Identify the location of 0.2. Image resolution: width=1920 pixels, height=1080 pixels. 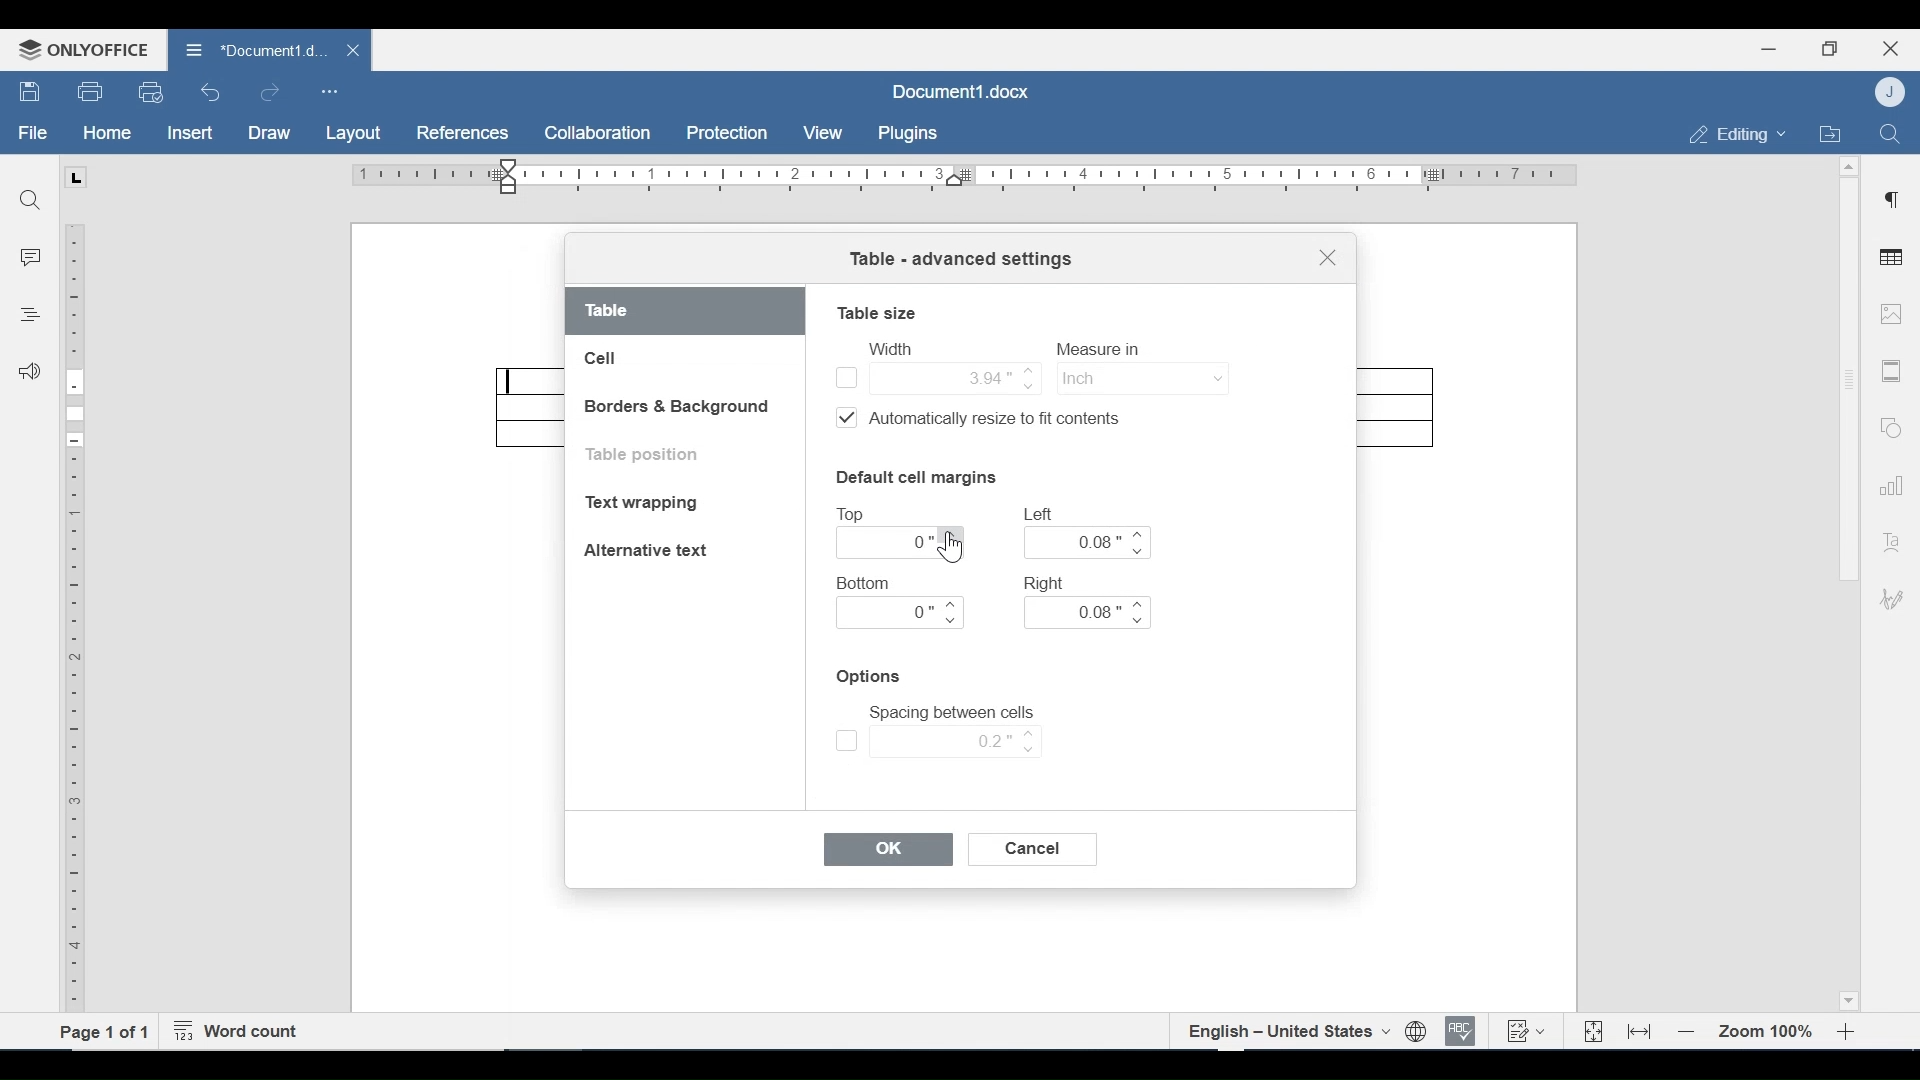
(938, 741).